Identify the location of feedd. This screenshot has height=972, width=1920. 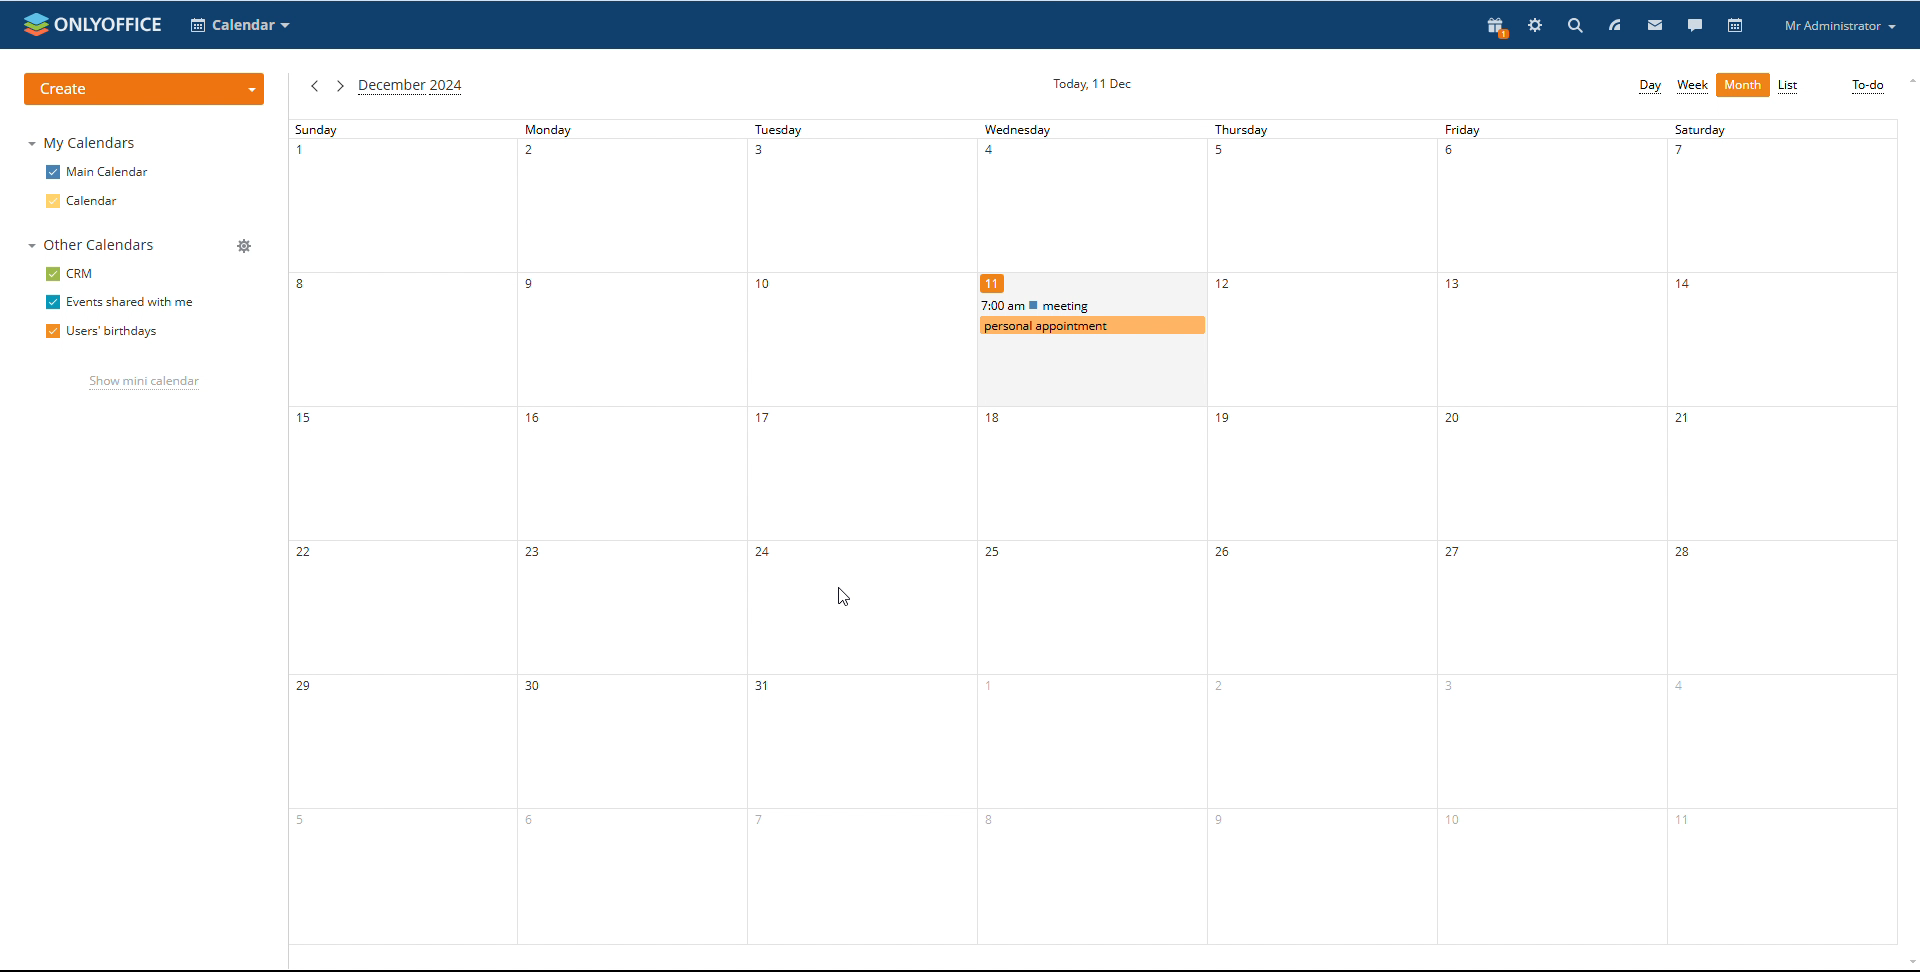
(1615, 25).